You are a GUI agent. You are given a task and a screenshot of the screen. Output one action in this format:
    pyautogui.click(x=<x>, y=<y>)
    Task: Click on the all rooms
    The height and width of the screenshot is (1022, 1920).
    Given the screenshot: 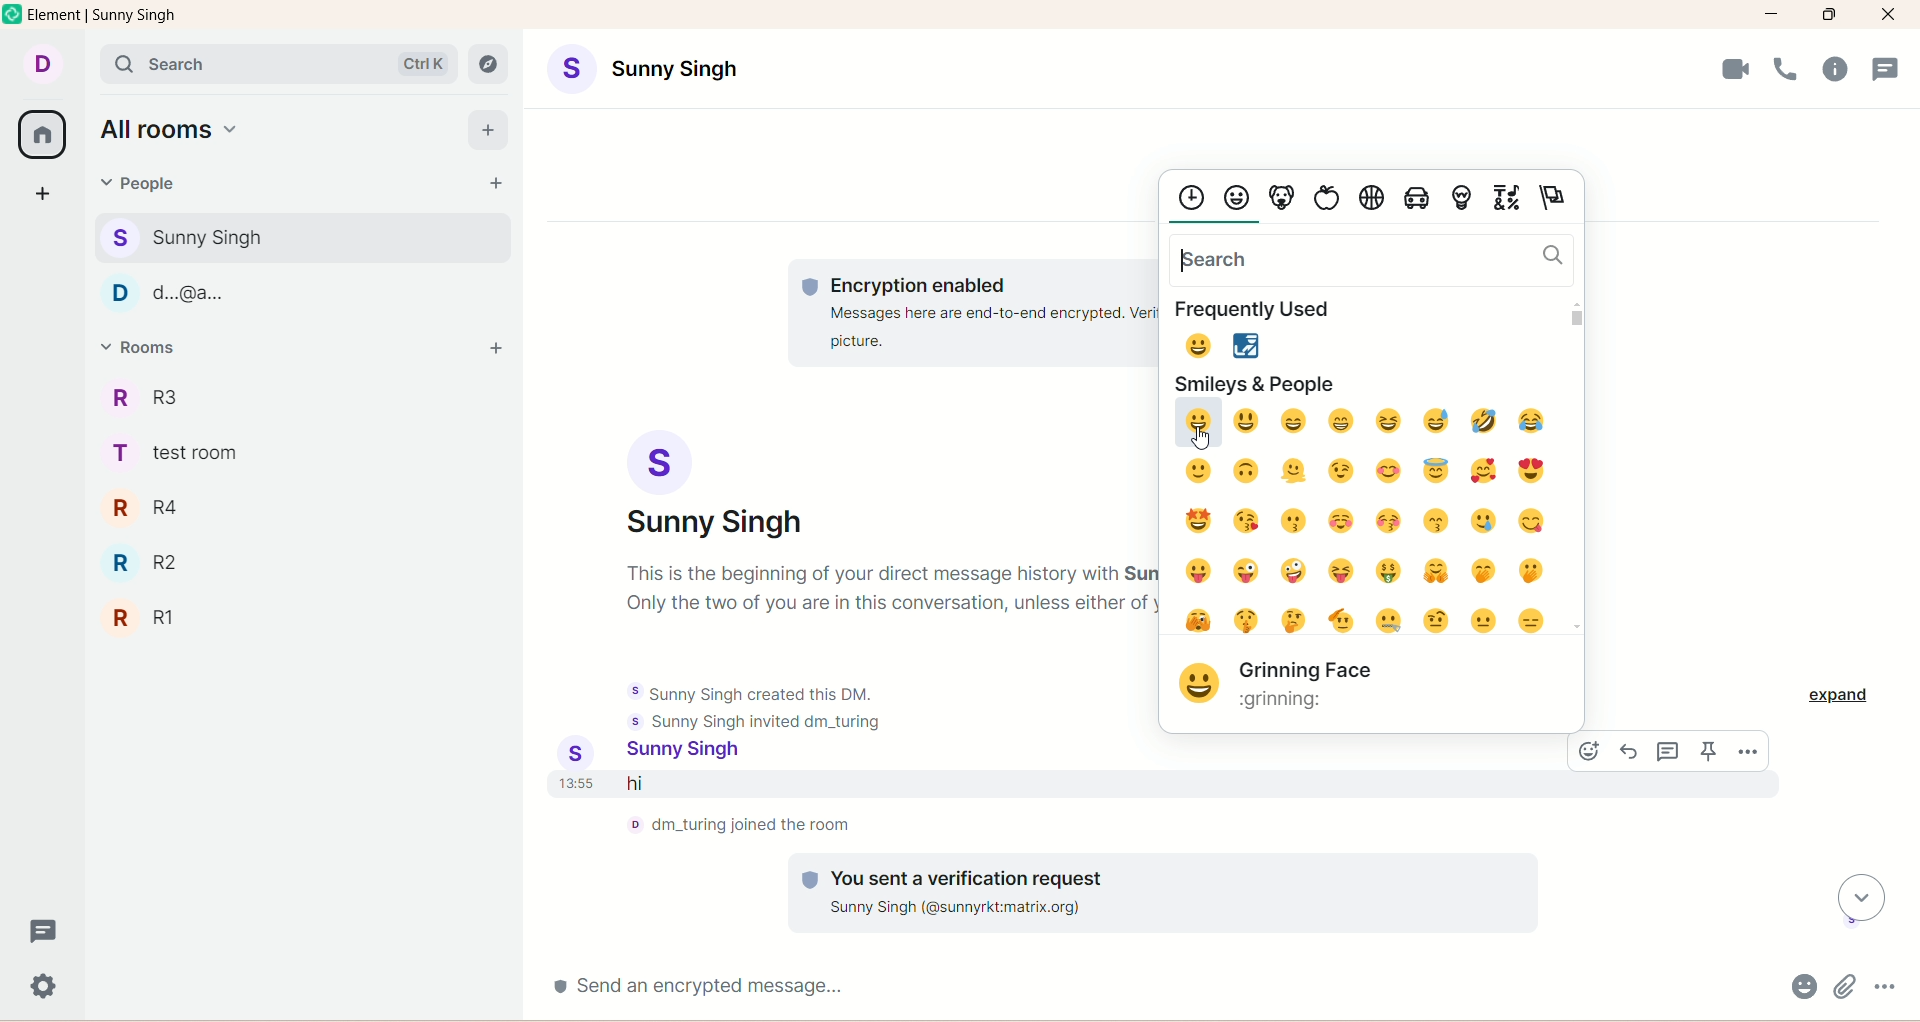 What is the action you would take?
    pyautogui.click(x=41, y=135)
    